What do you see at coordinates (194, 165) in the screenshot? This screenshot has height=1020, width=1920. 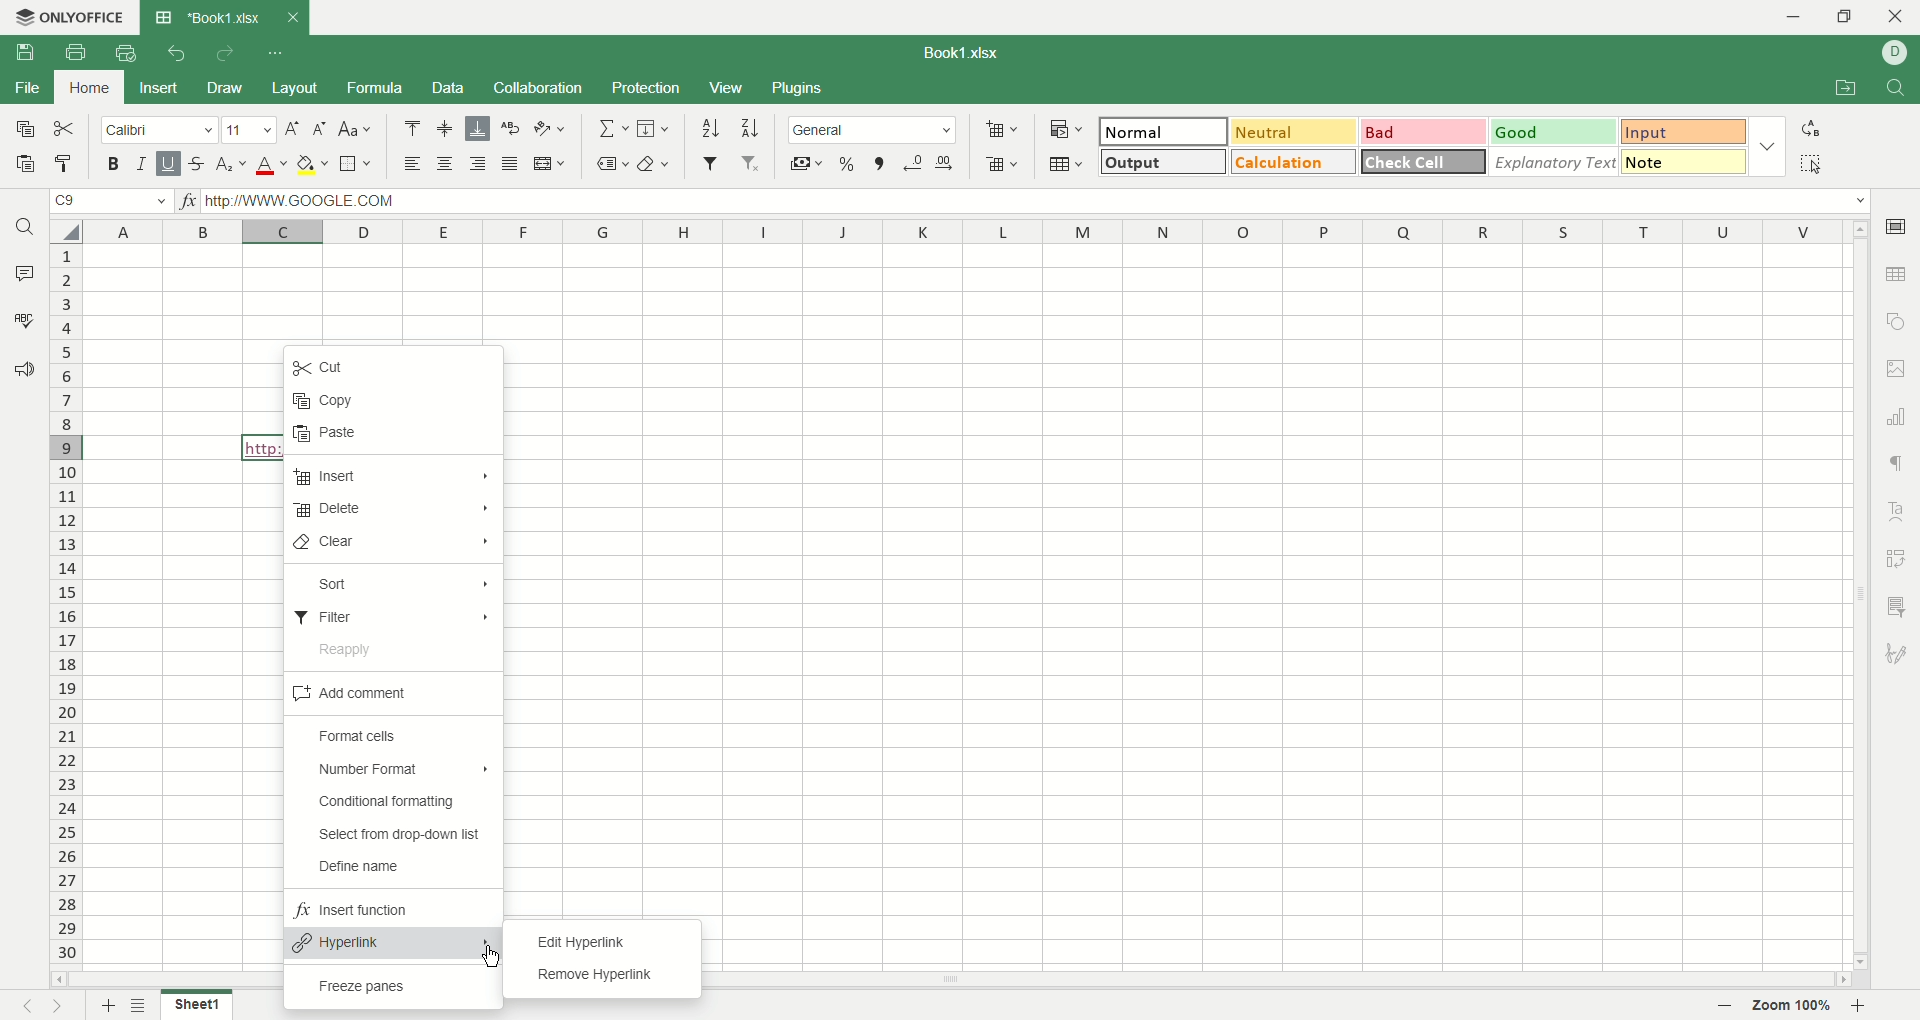 I see `strikethrough` at bounding box center [194, 165].